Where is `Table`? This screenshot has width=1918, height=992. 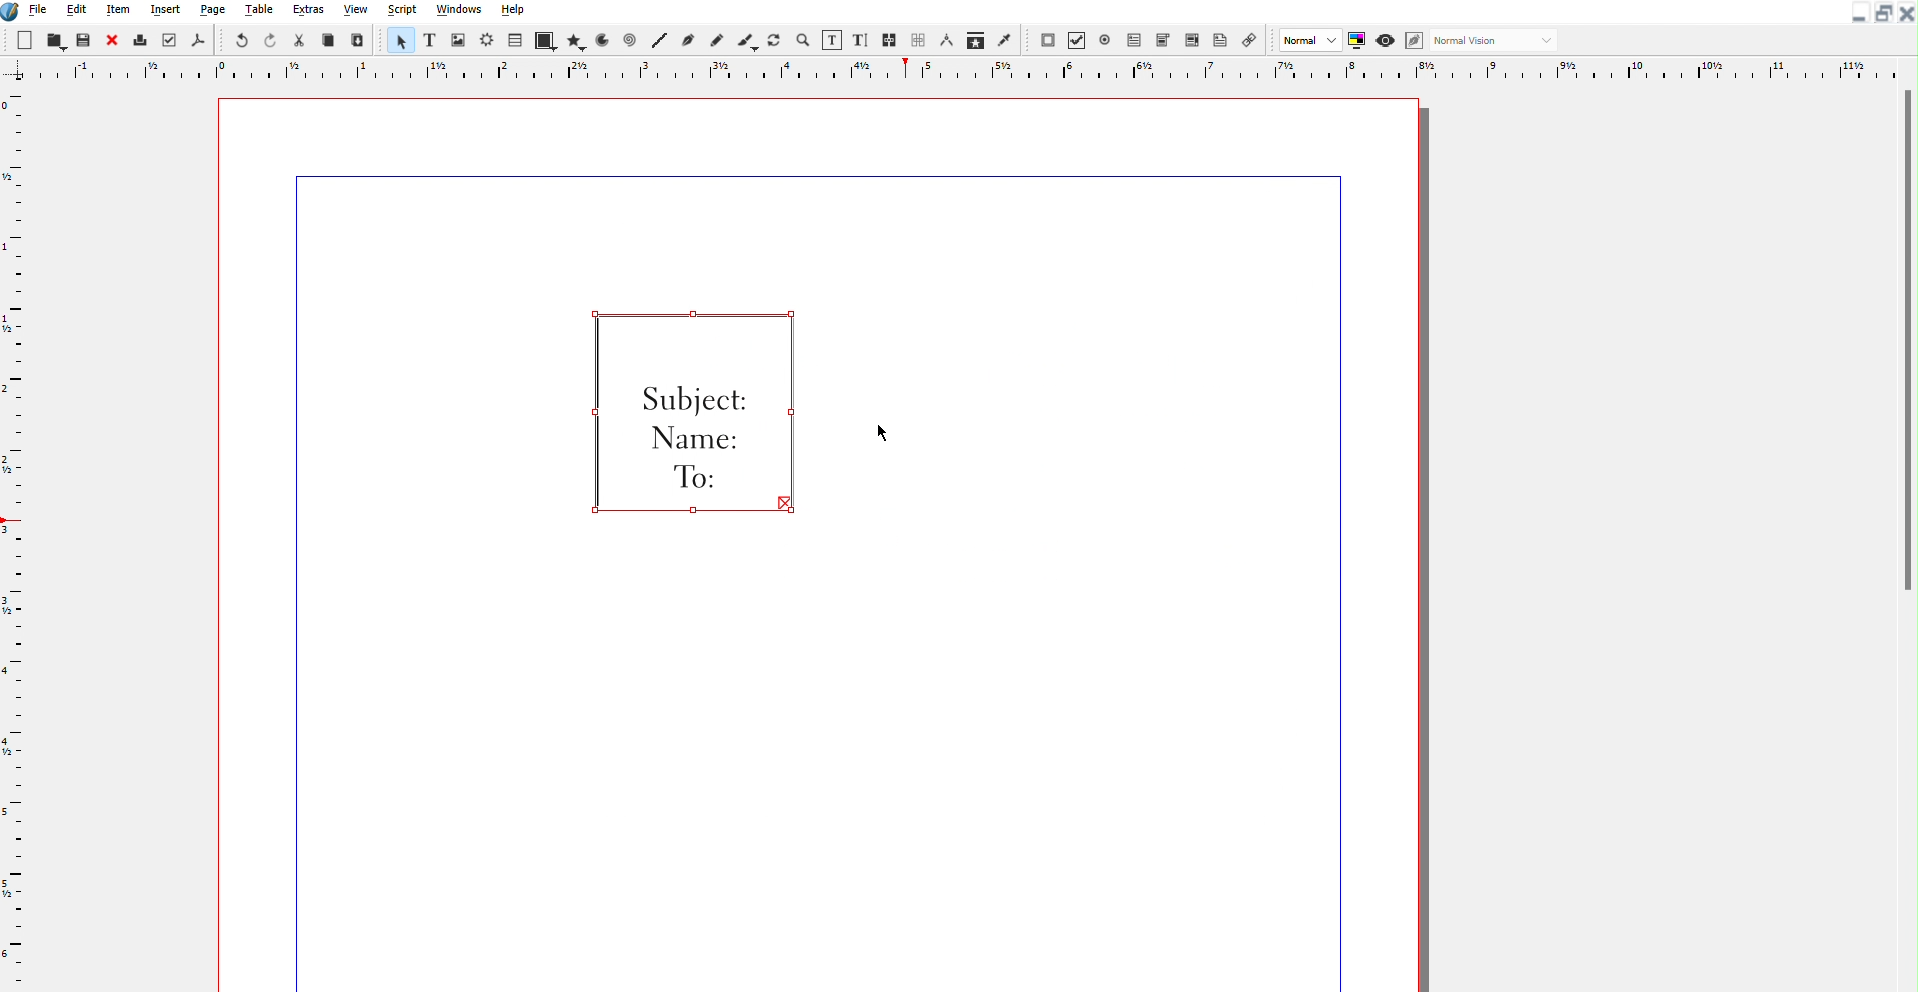 Table is located at coordinates (517, 40).